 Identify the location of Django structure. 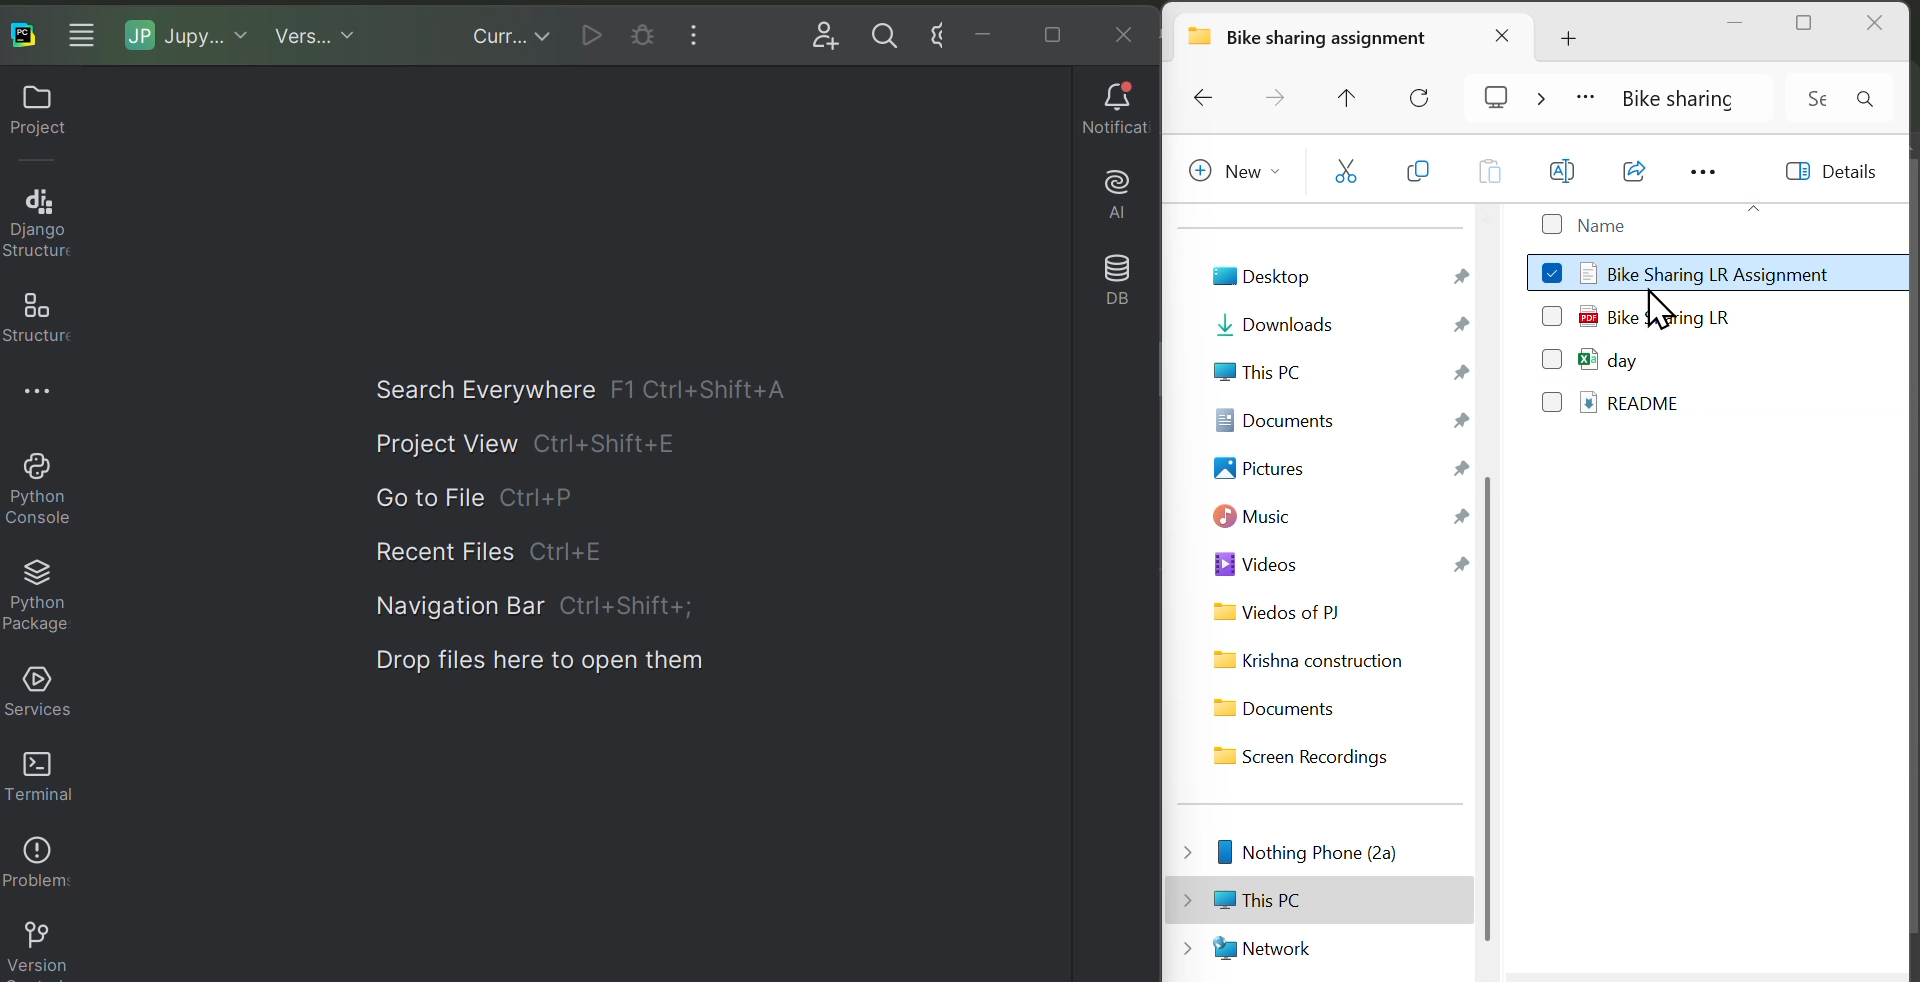
(44, 222).